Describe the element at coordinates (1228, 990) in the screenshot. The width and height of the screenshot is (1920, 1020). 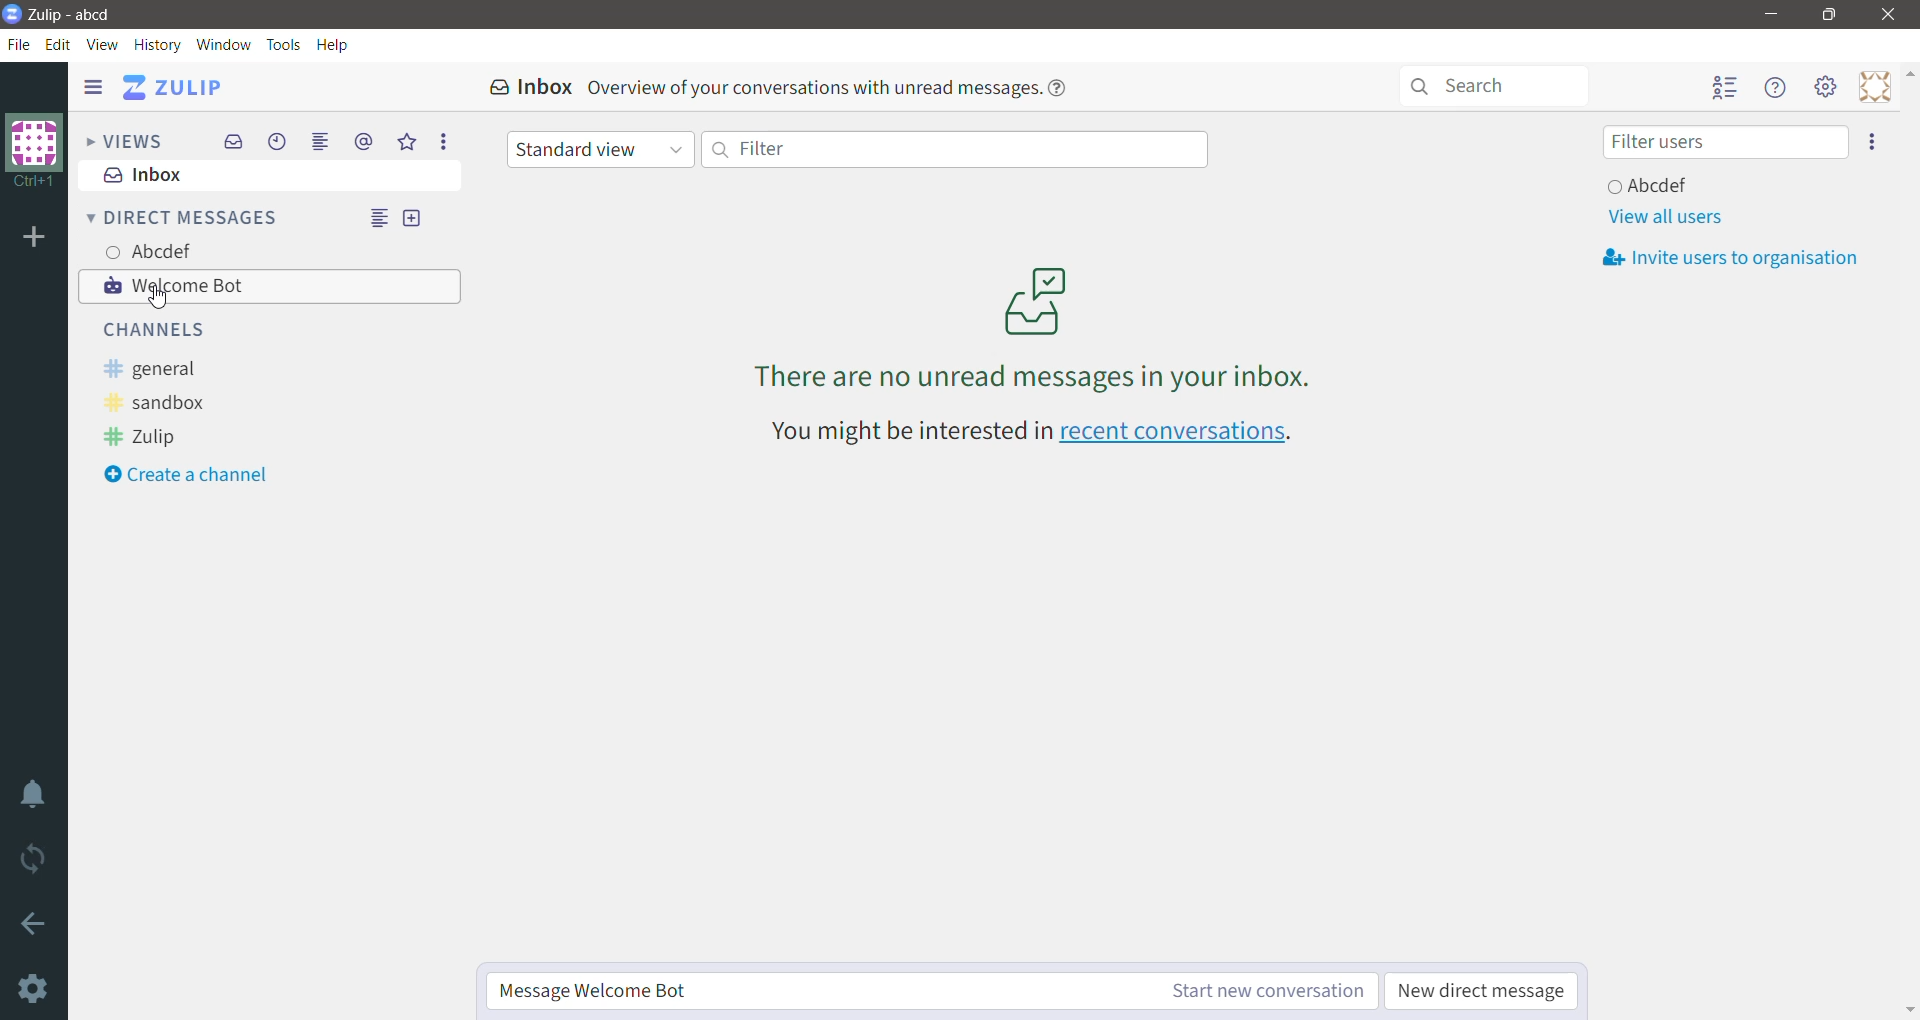
I see `Start new conversation` at that location.